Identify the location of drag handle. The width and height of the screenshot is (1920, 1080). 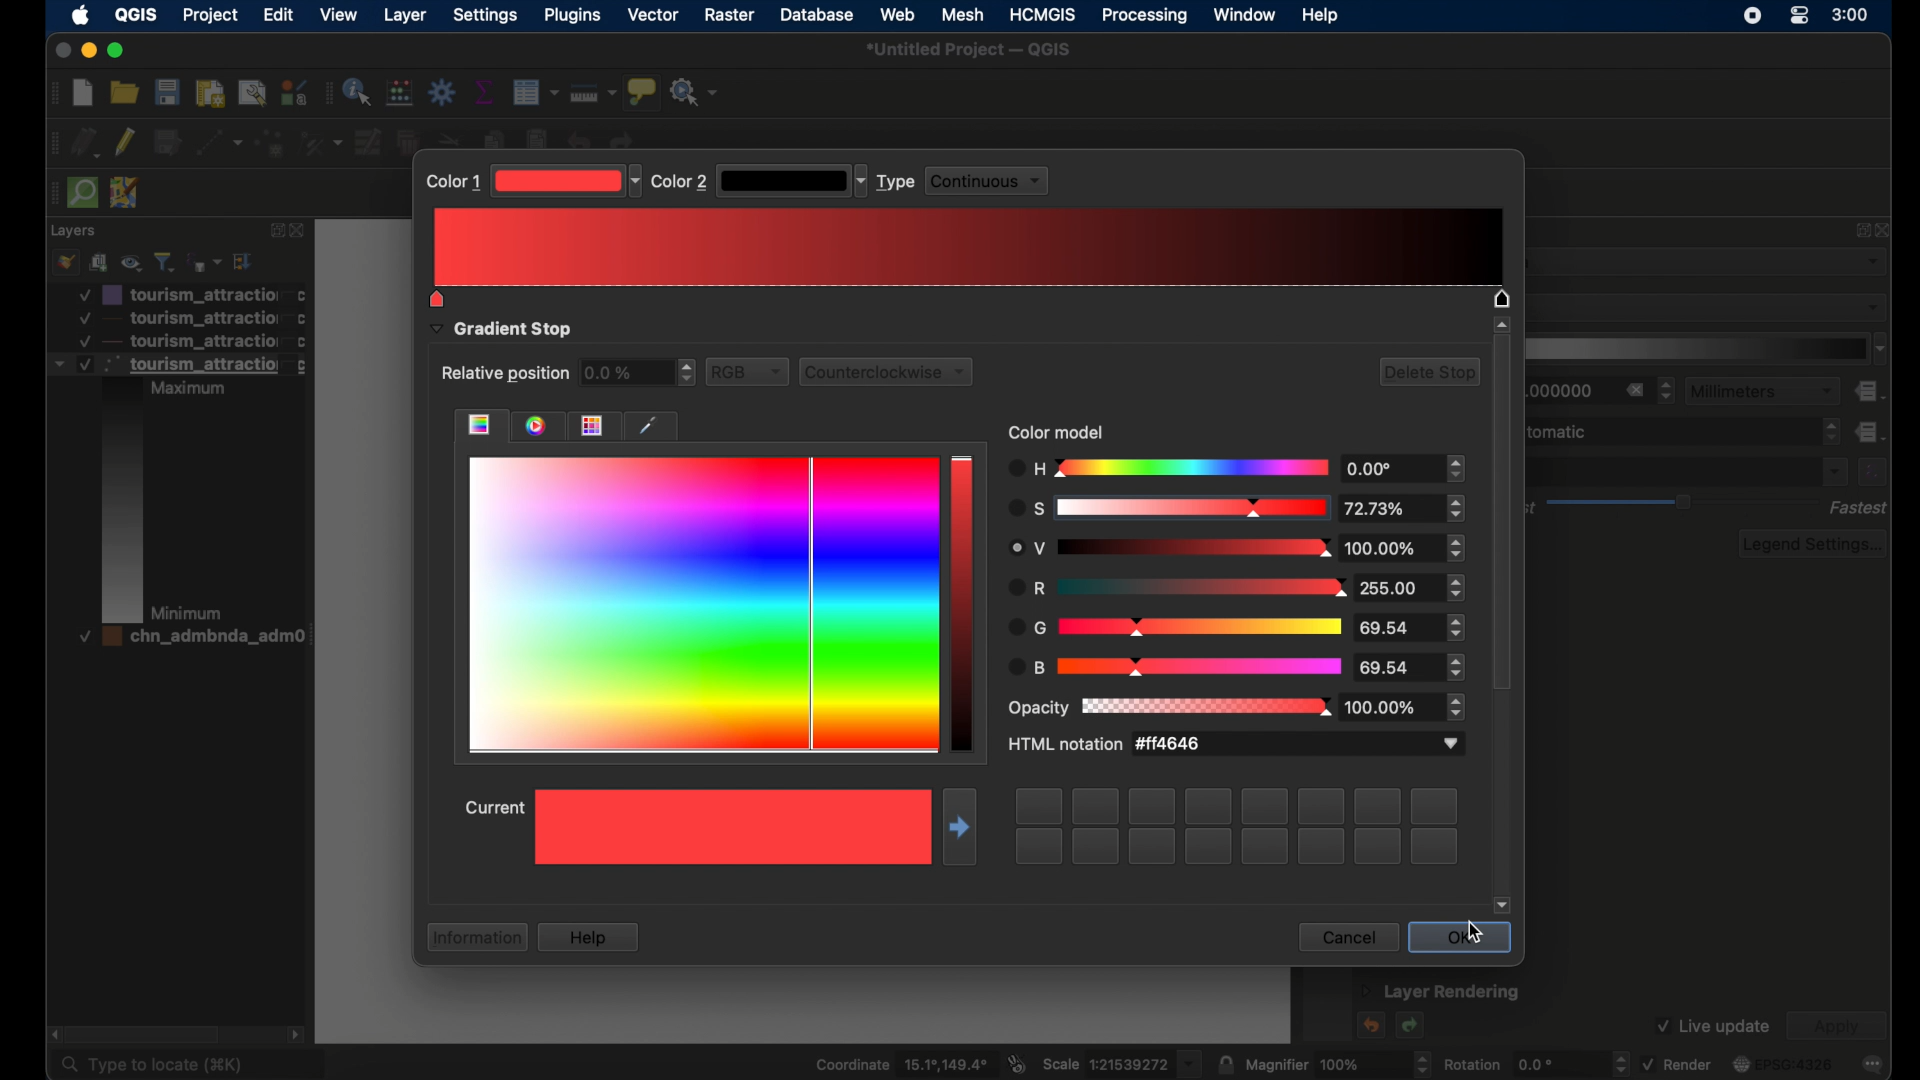
(51, 144).